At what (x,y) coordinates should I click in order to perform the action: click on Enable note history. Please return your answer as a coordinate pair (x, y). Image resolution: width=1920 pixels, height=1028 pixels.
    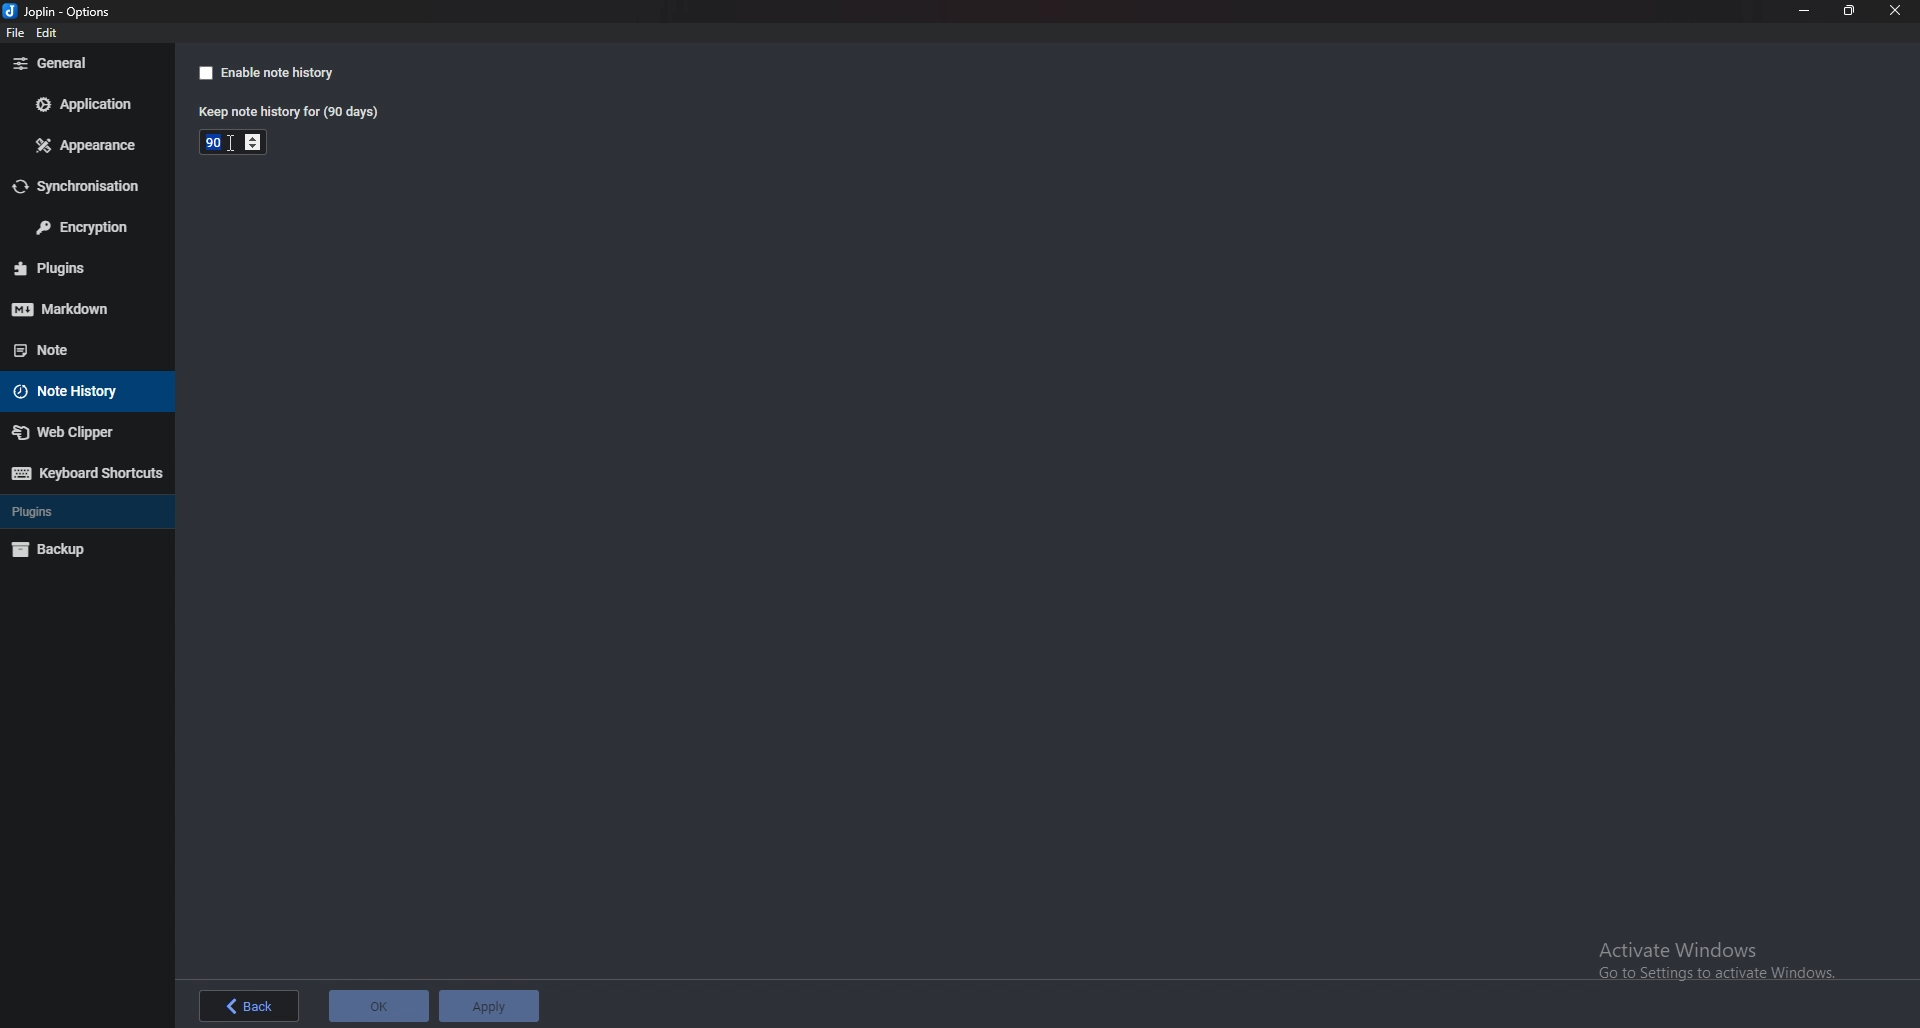
    Looking at the image, I should click on (264, 72).